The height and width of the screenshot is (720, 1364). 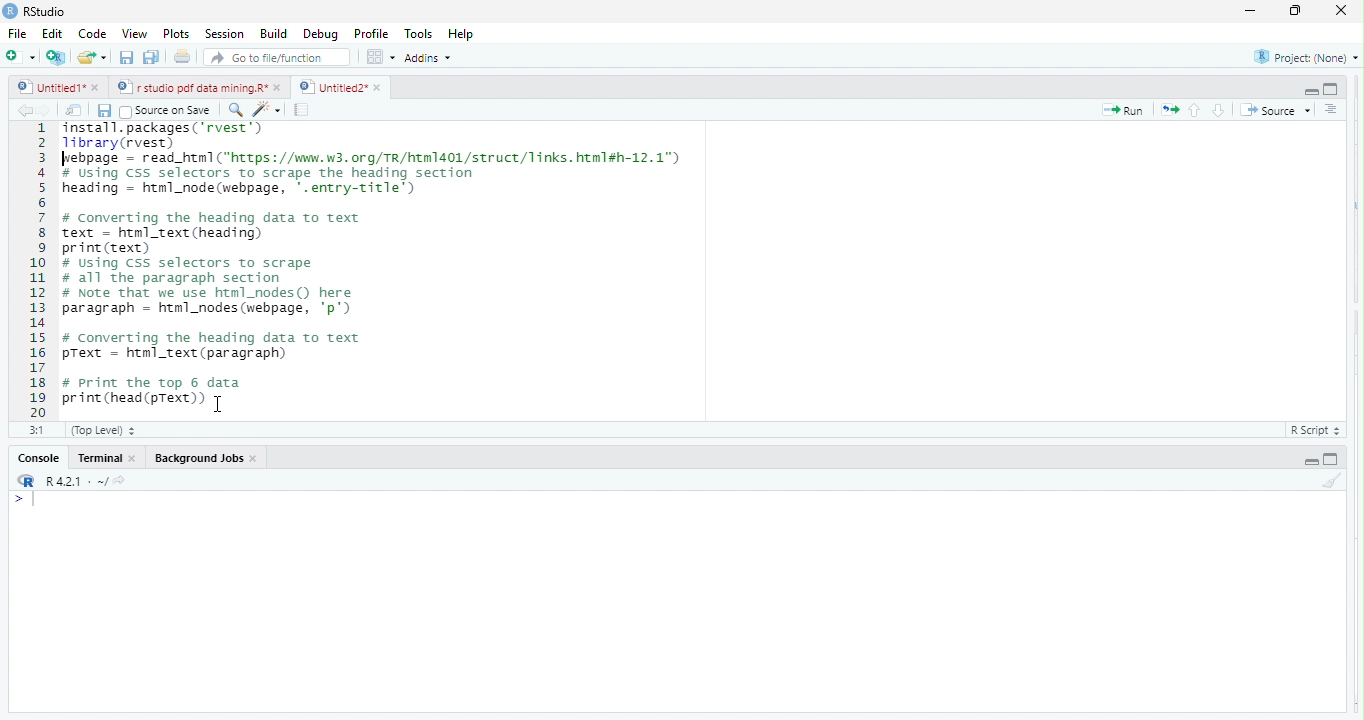 What do you see at coordinates (1276, 112) in the screenshot?
I see ` Source ` at bounding box center [1276, 112].